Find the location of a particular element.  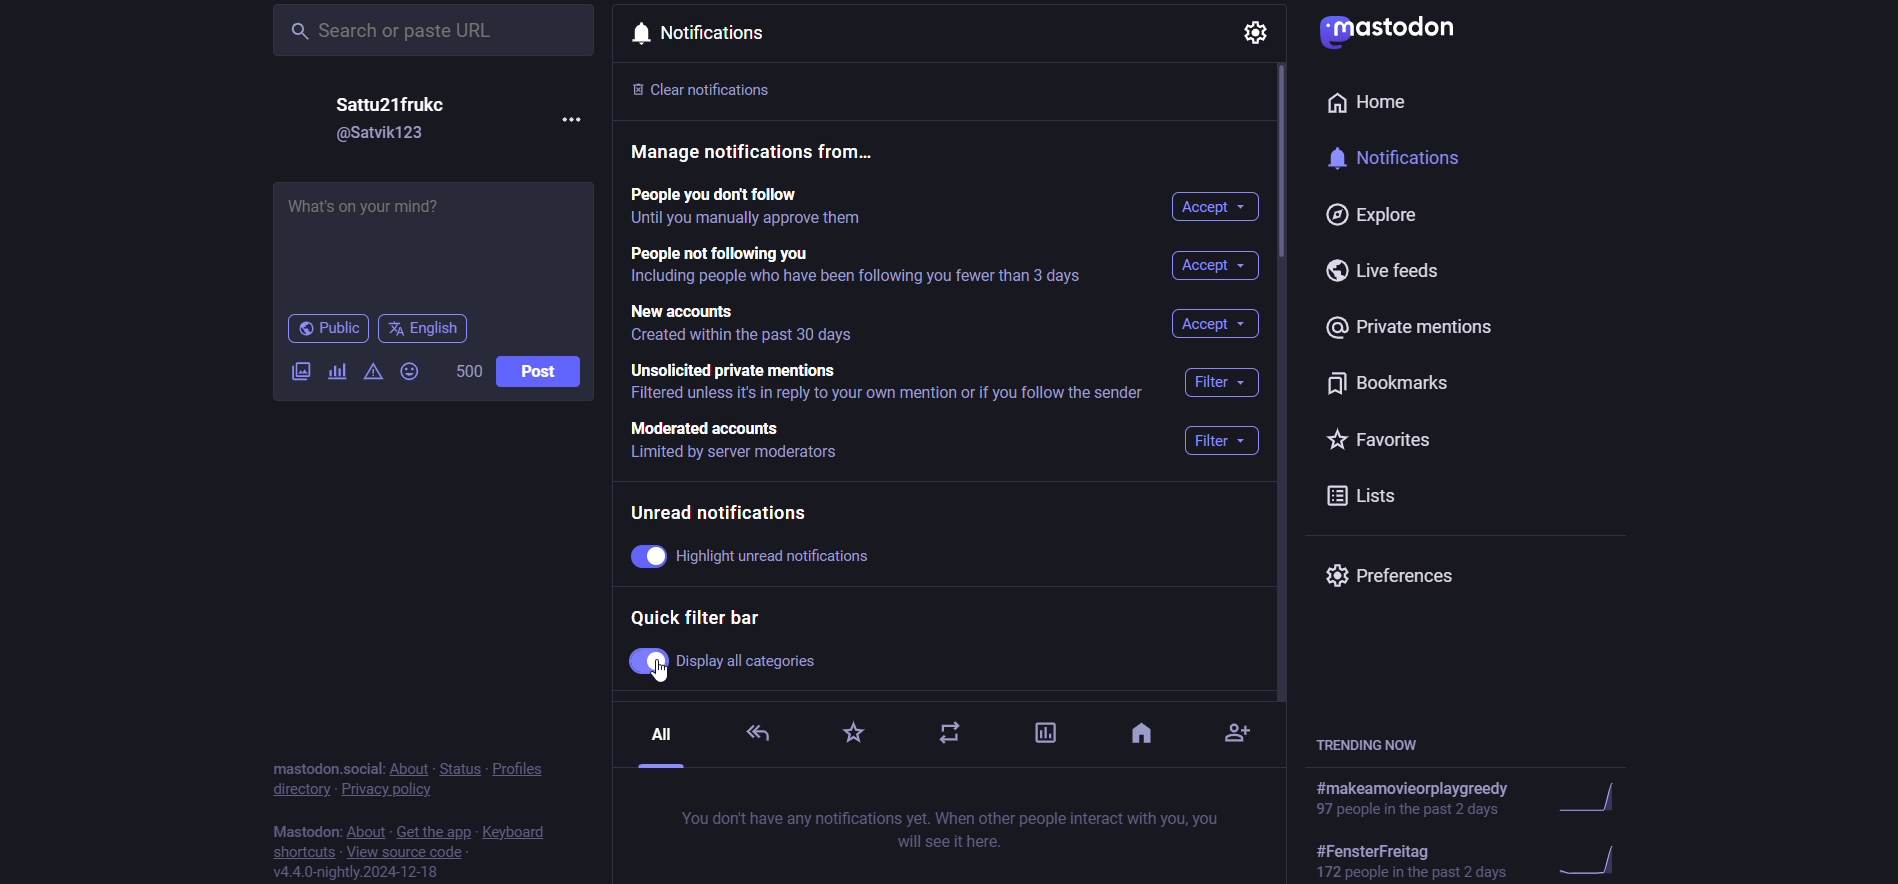

Accept is located at coordinates (1218, 208).